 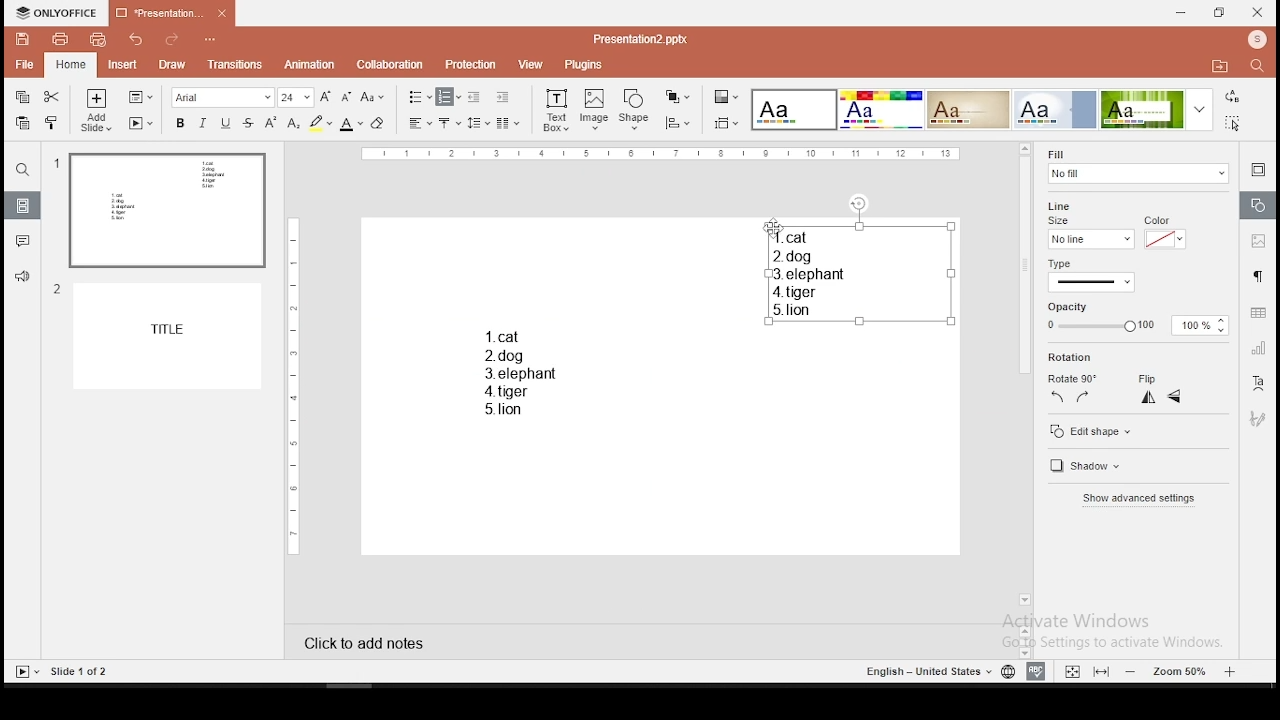 I want to click on scale, so click(x=661, y=155).